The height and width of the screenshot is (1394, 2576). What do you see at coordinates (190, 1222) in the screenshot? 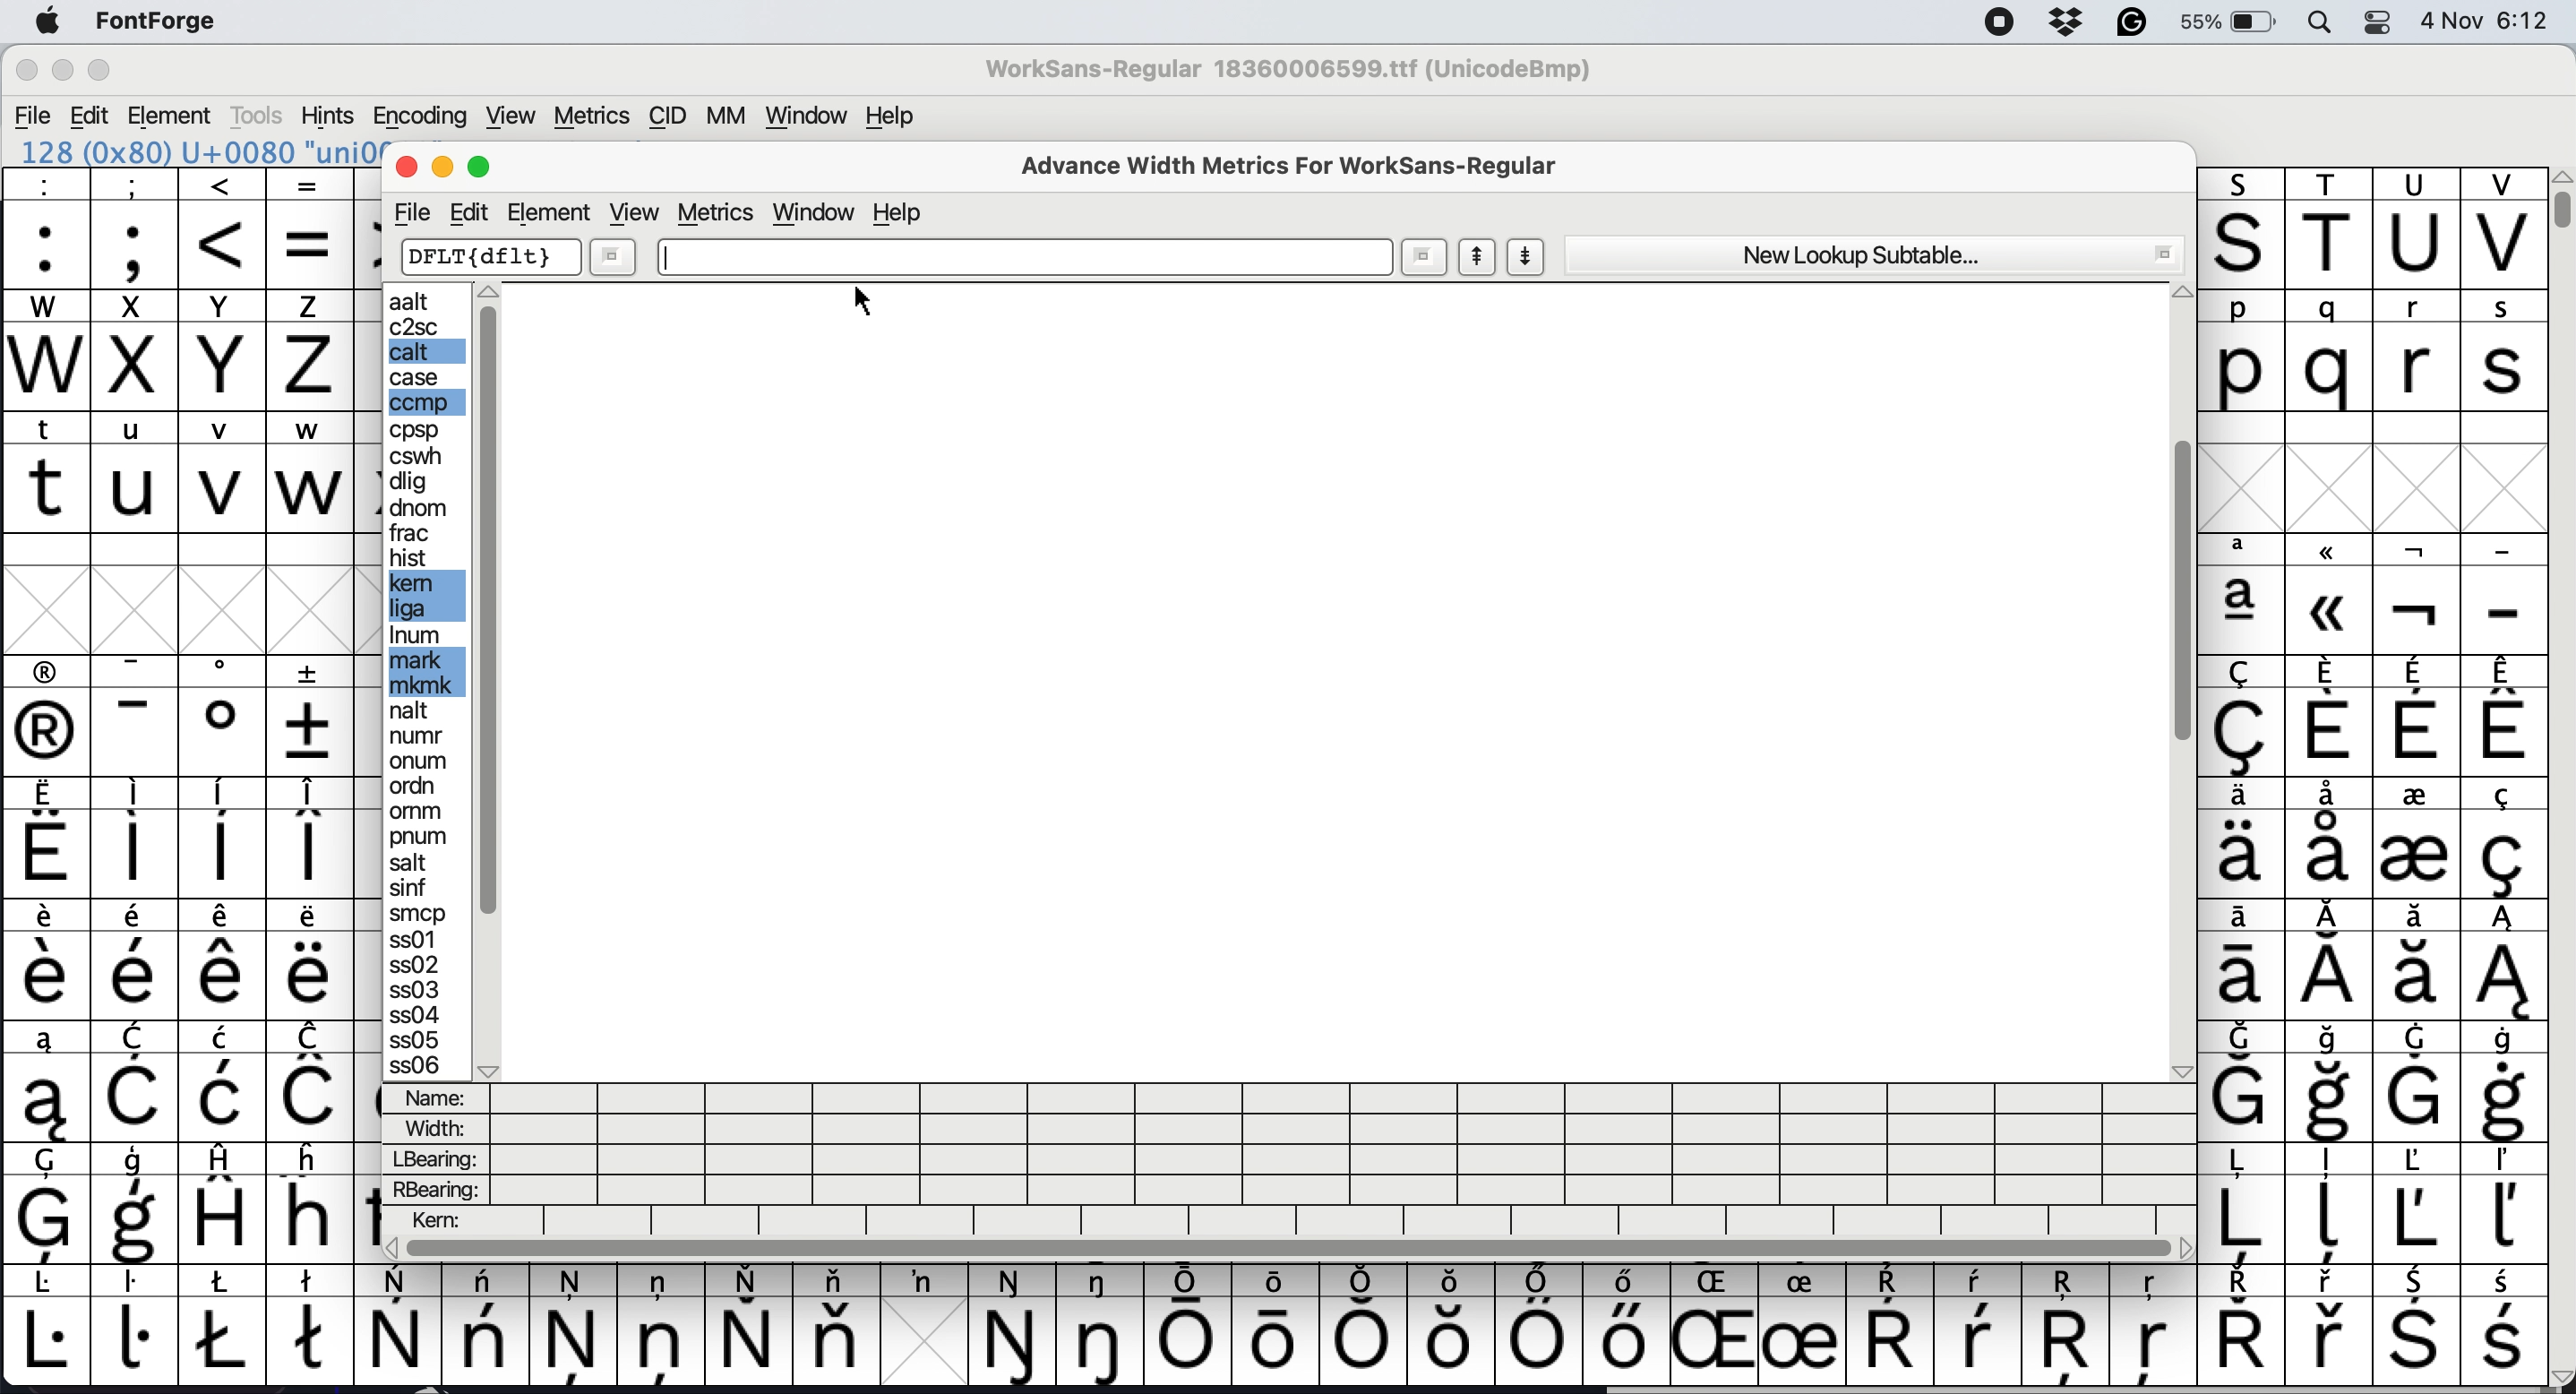
I see `special characters` at bounding box center [190, 1222].